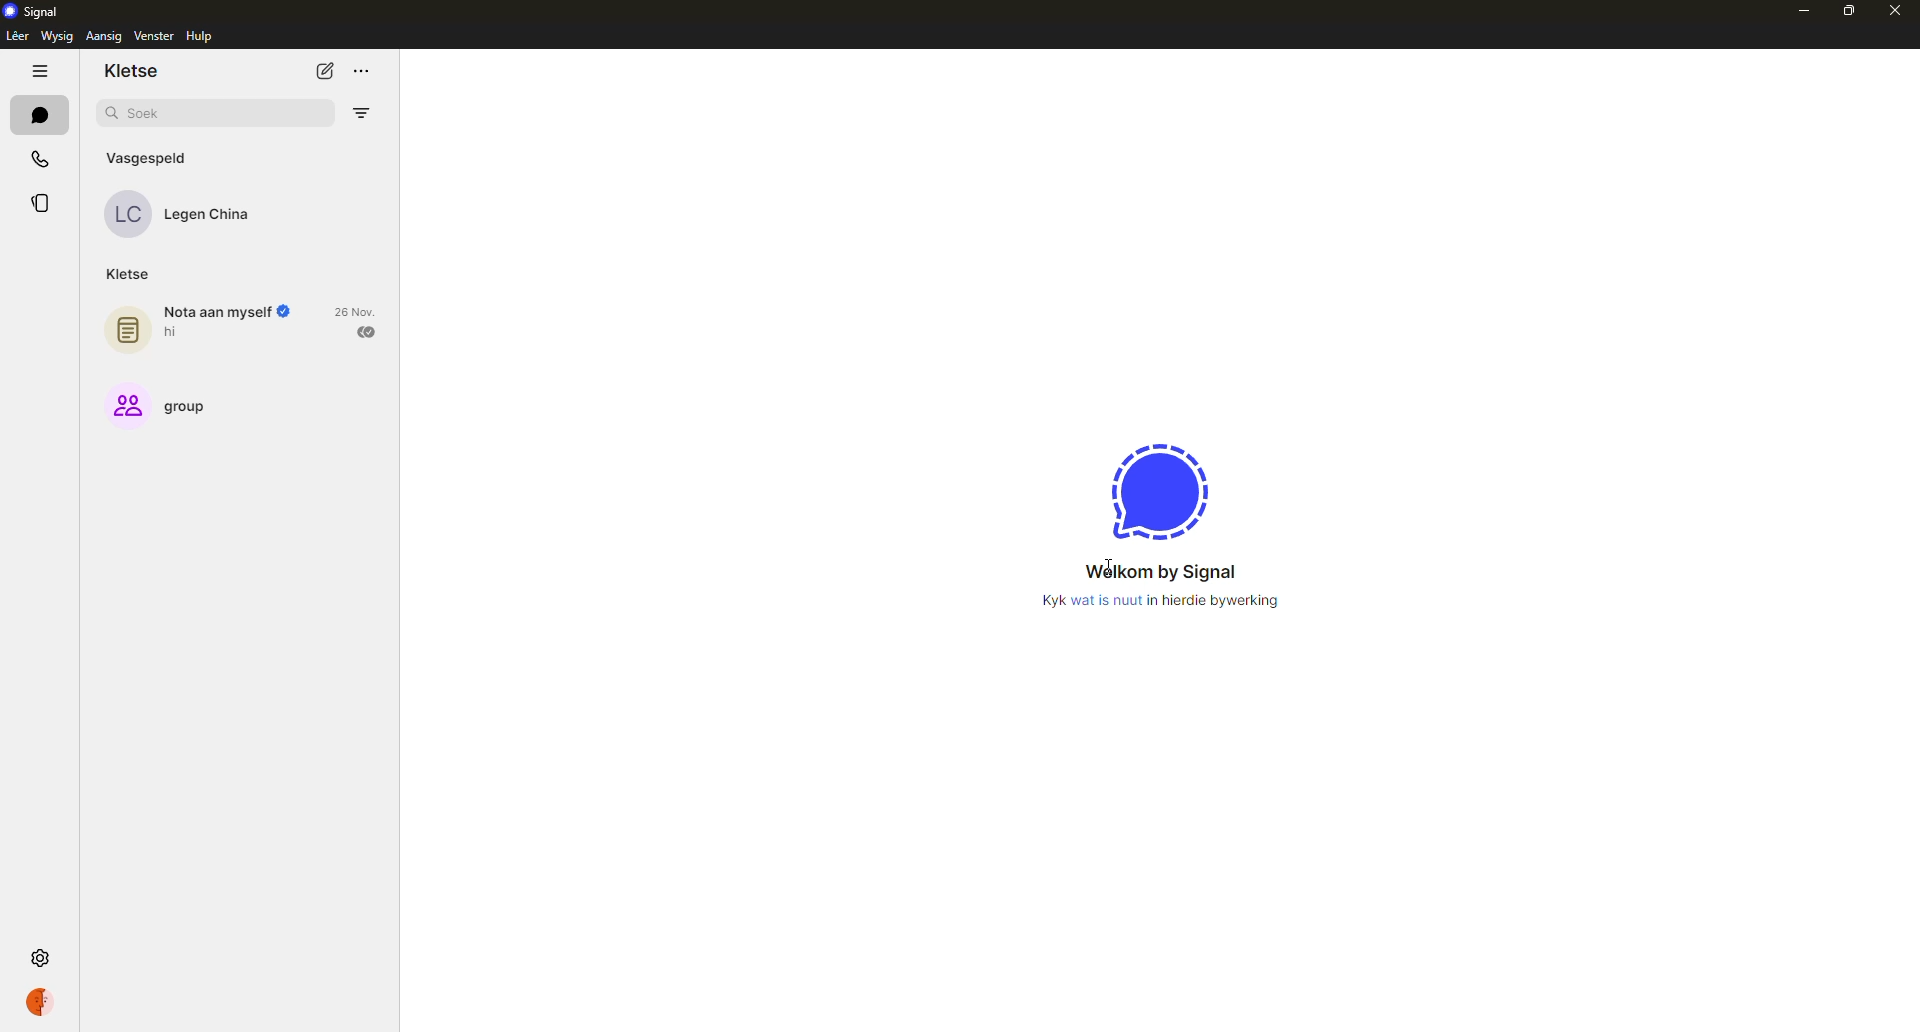 This screenshot has height=1032, width=1920. What do you see at coordinates (159, 404) in the screenshot?
I see `group` at bounding box center [159, 404].